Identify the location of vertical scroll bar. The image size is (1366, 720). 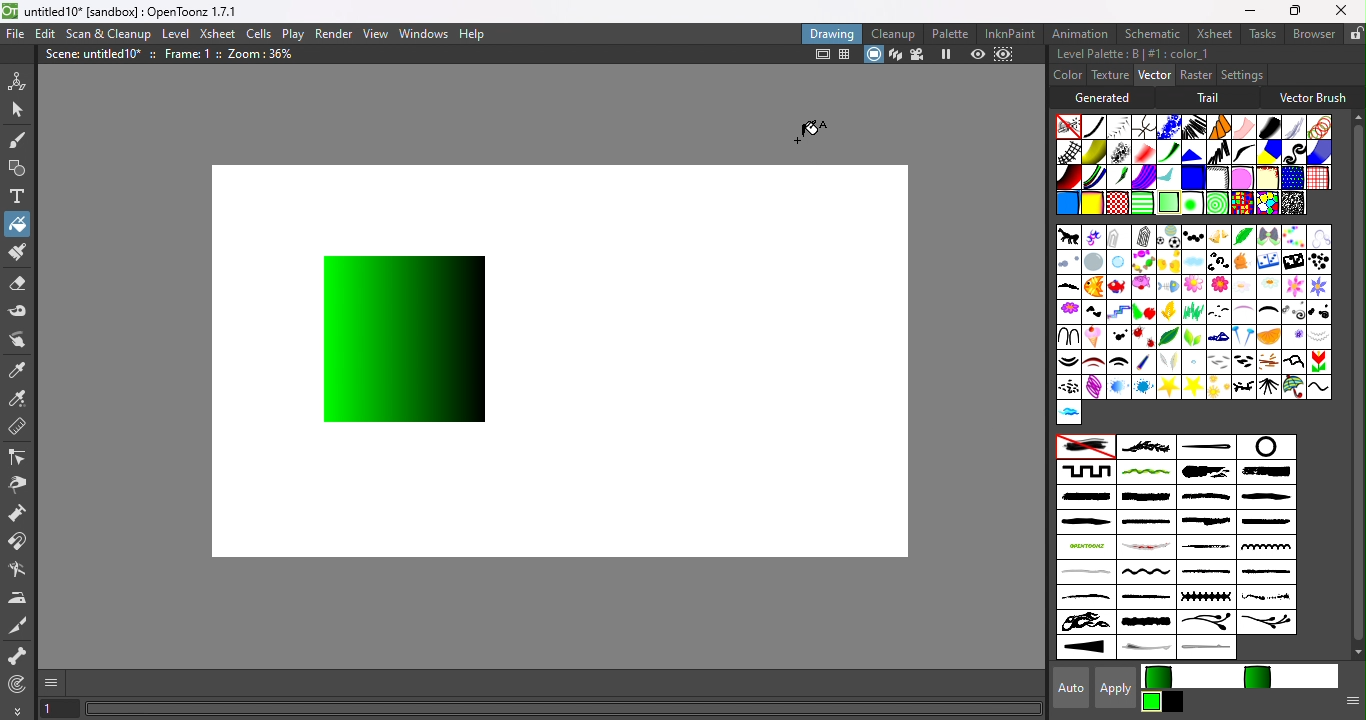
(1353, 385).